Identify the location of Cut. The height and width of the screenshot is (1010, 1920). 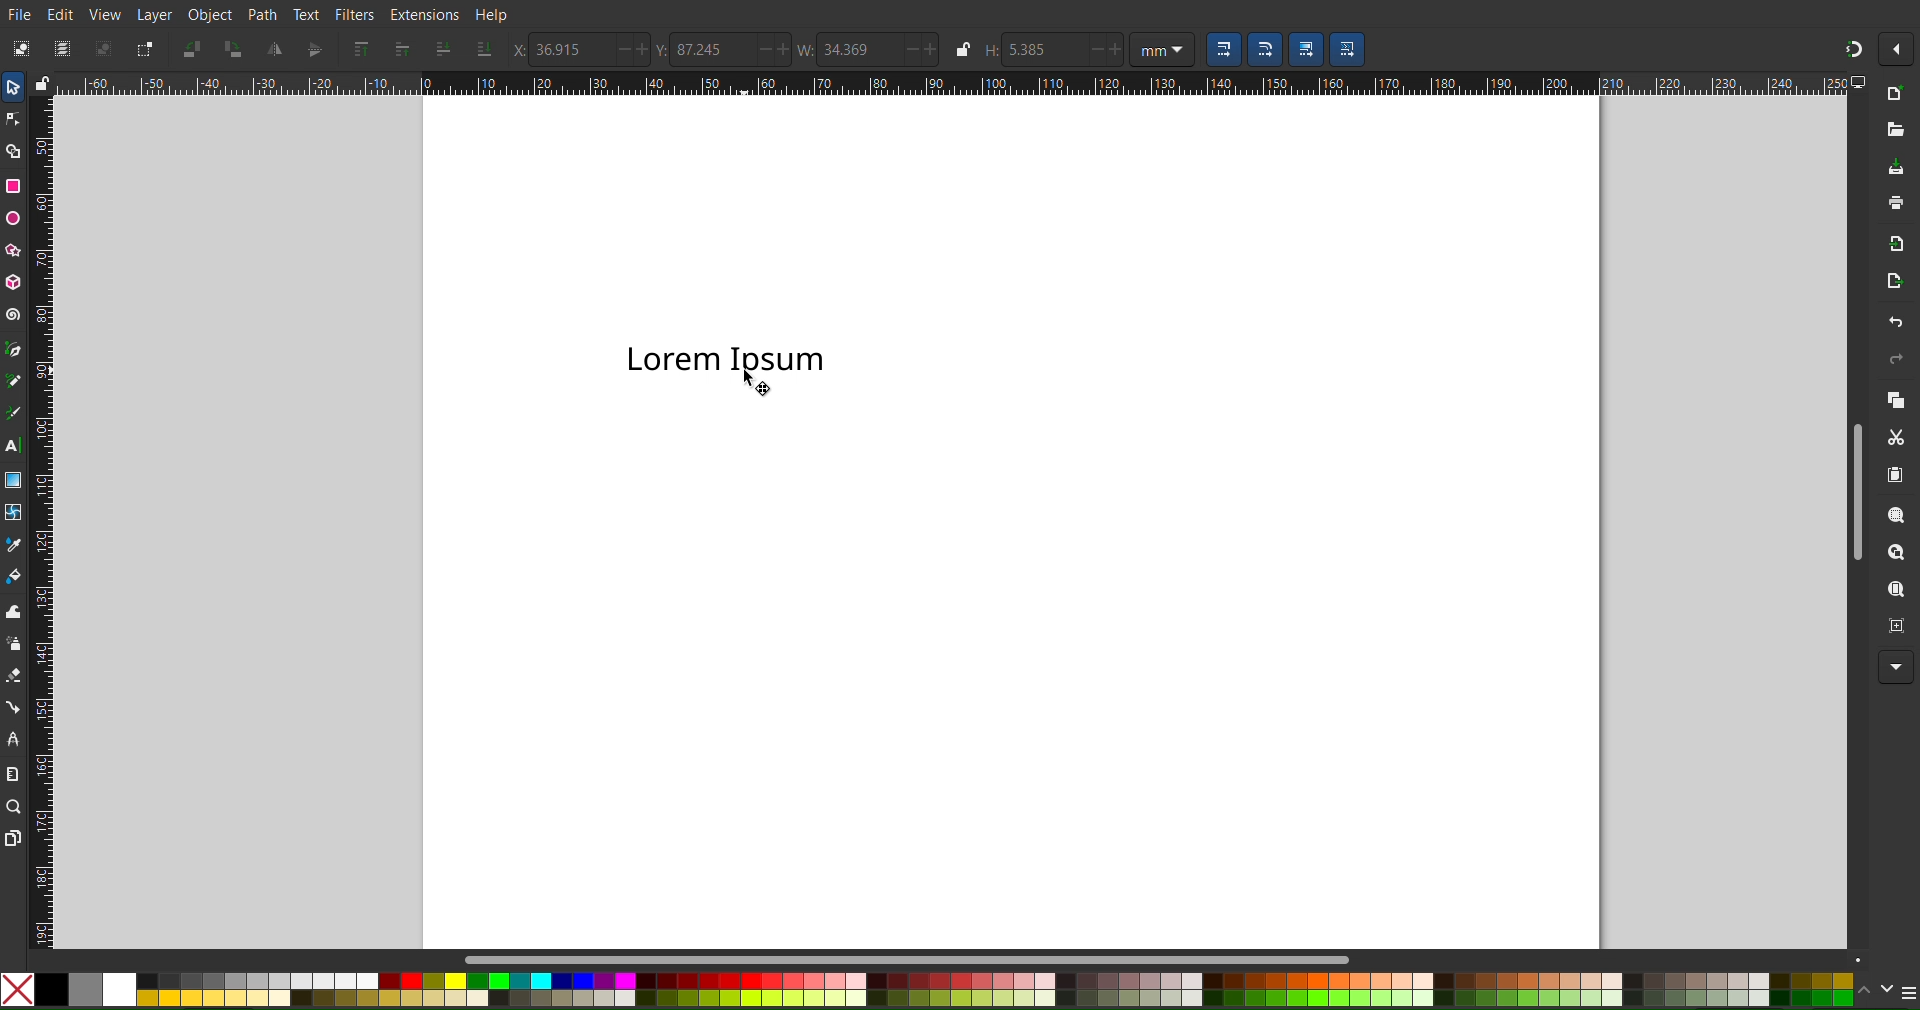
(1897, 440).